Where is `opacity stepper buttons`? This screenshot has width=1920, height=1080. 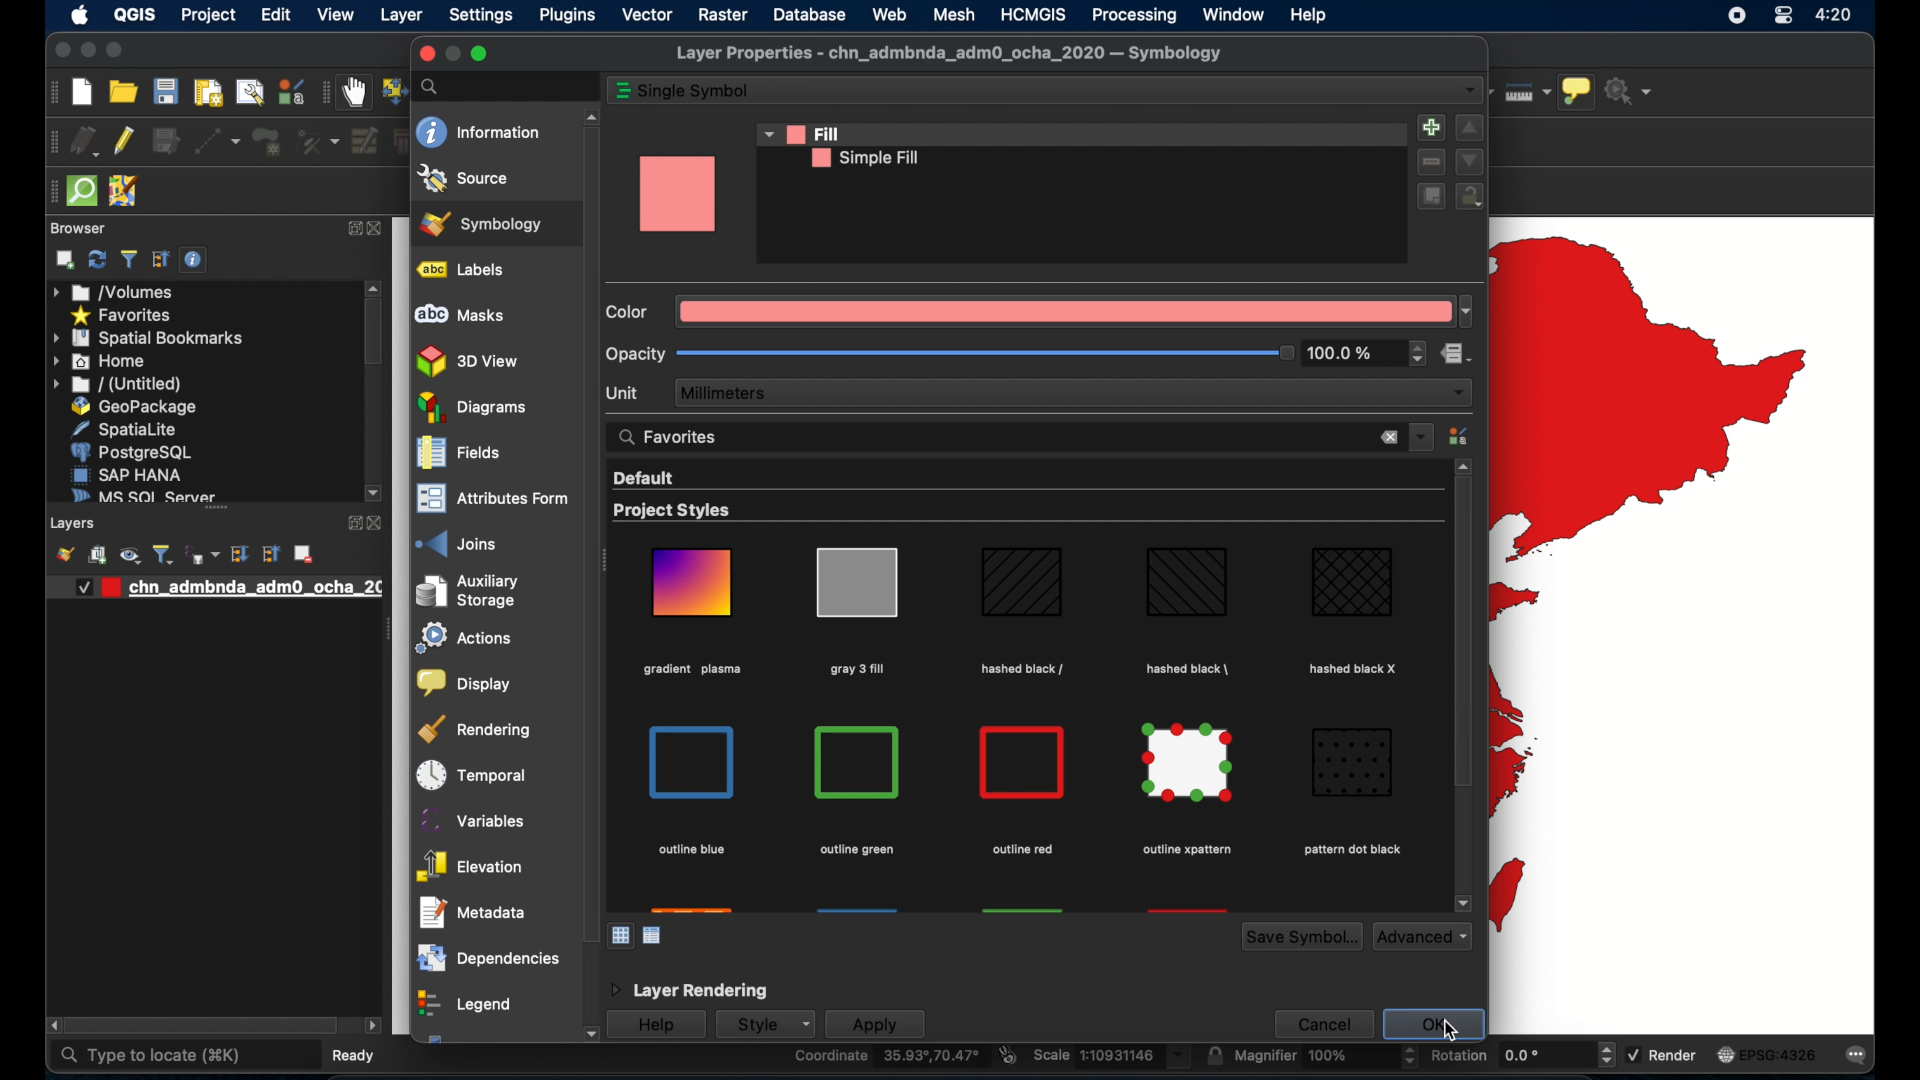
opacity stepper buttons is located at coordinates (1367, 354).